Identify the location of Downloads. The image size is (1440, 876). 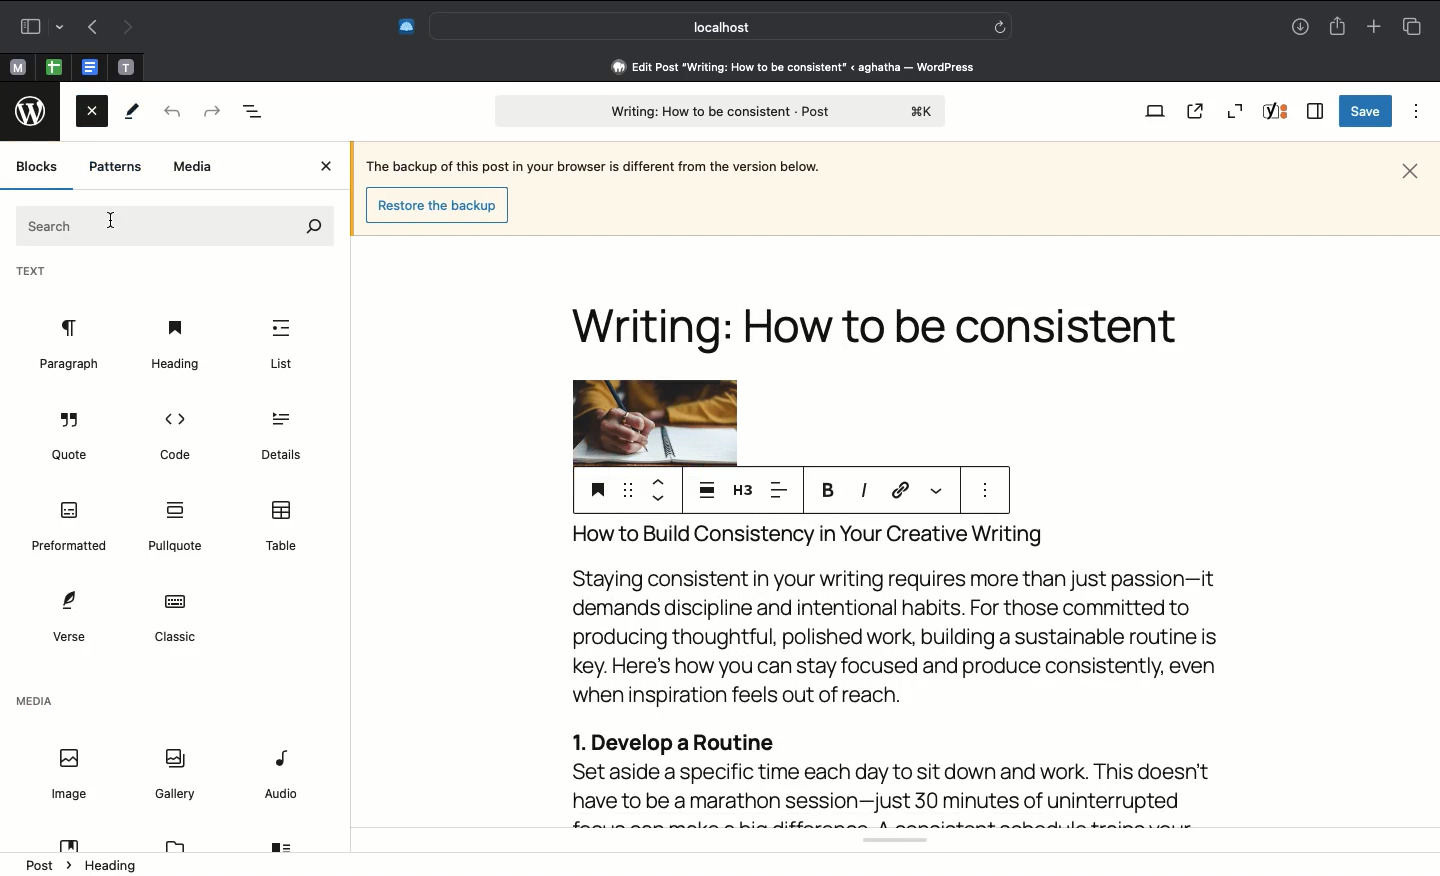
(1302, 26).